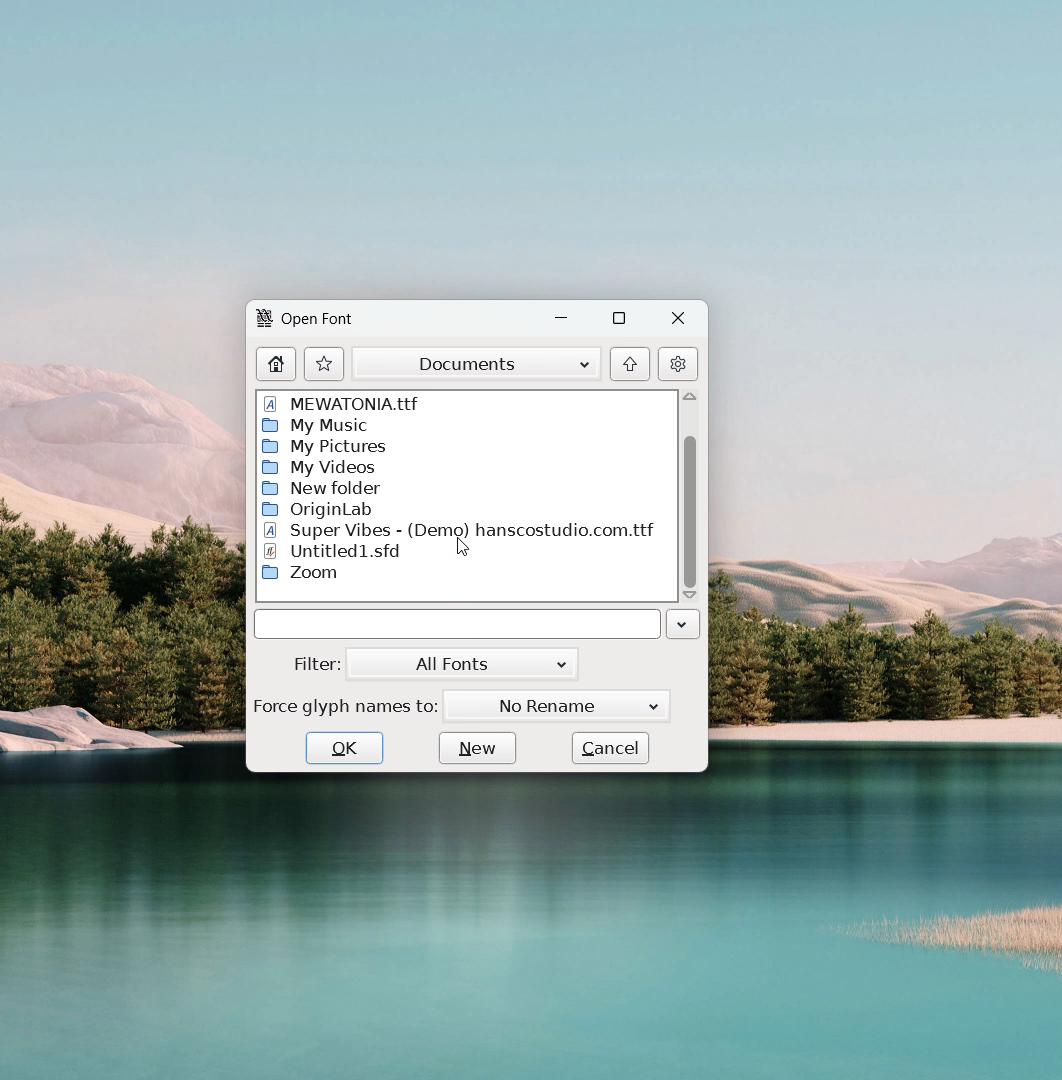  I want to click on scroll up, so click(689, 396).